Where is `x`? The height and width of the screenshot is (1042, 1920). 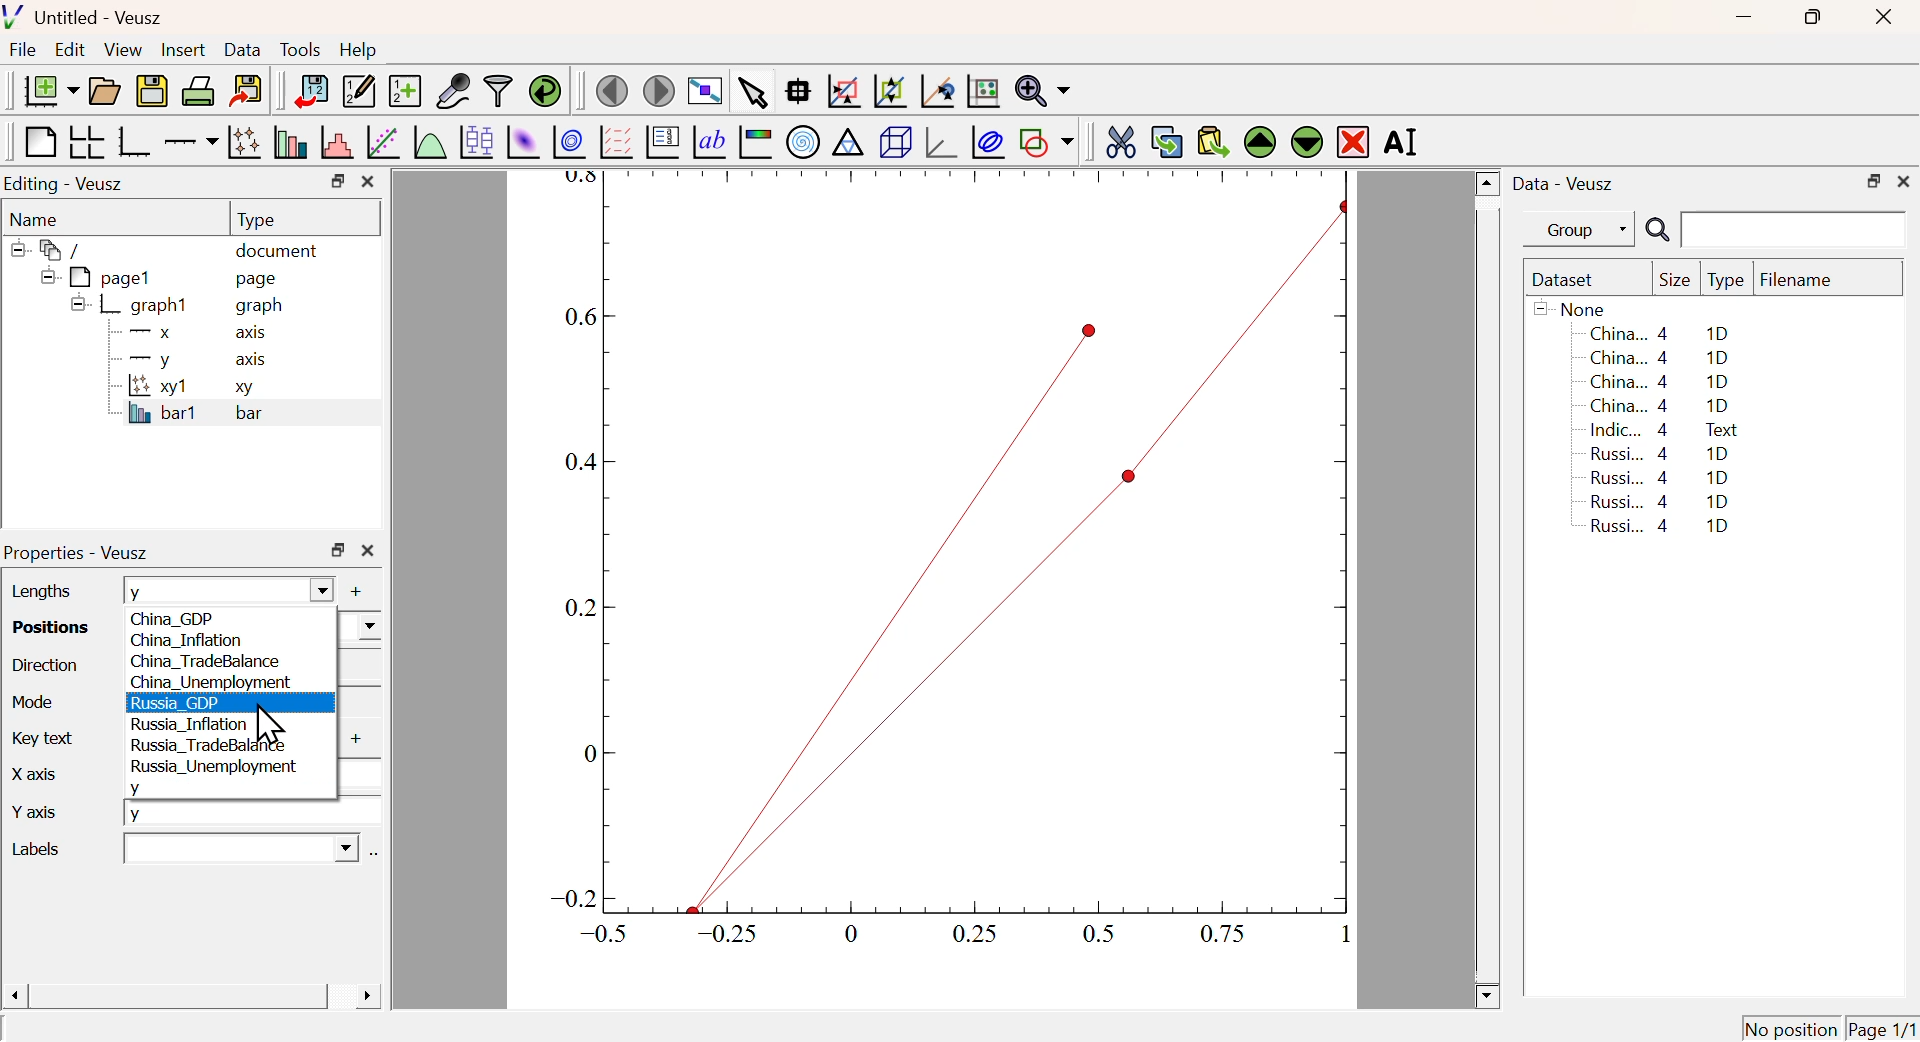
x is located at coordinates (357, 773).